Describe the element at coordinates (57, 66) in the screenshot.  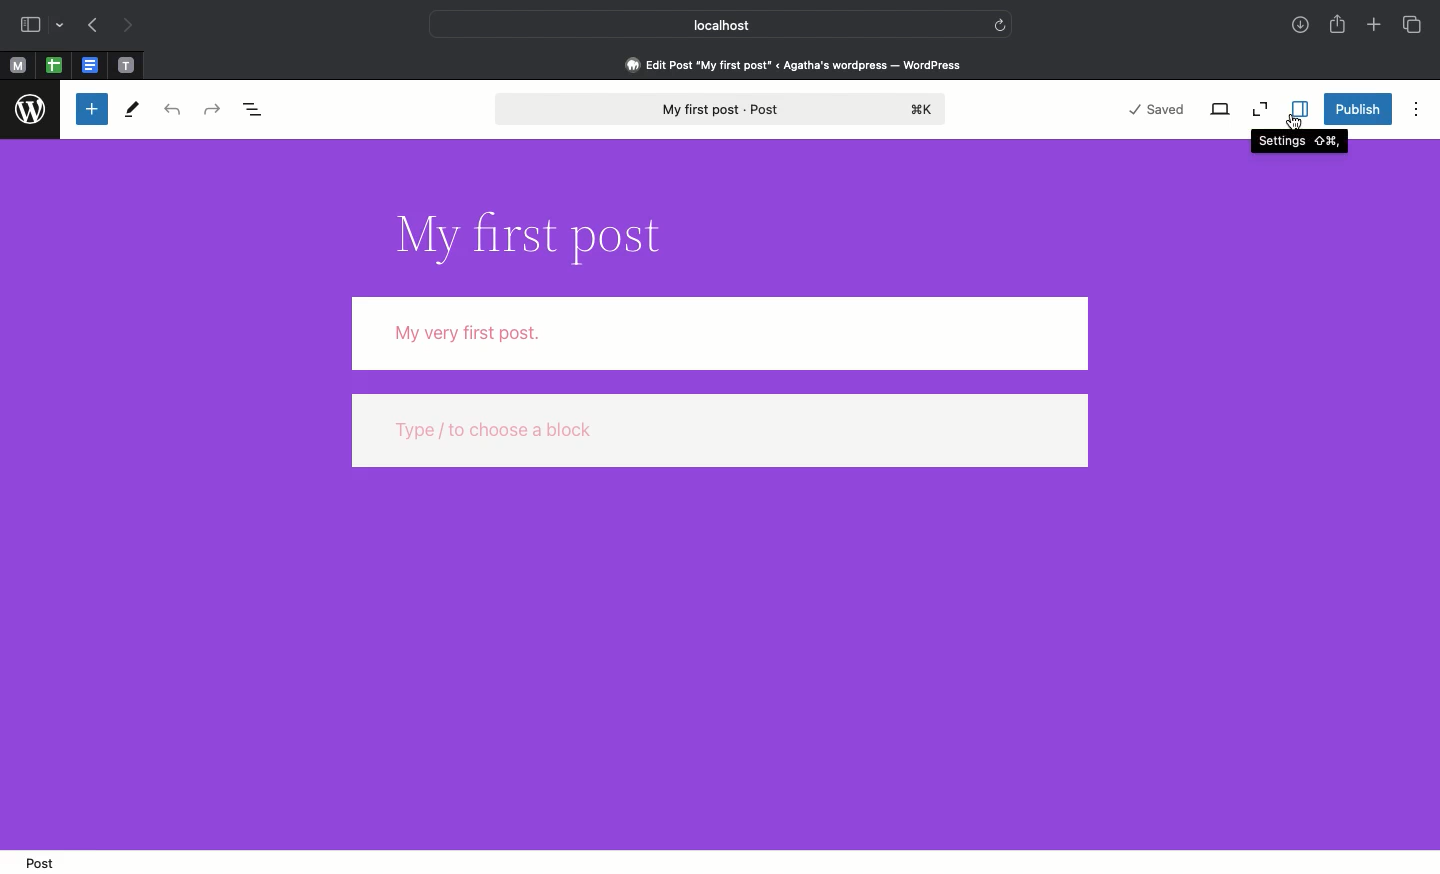
I see `pinned tabs` at that location.